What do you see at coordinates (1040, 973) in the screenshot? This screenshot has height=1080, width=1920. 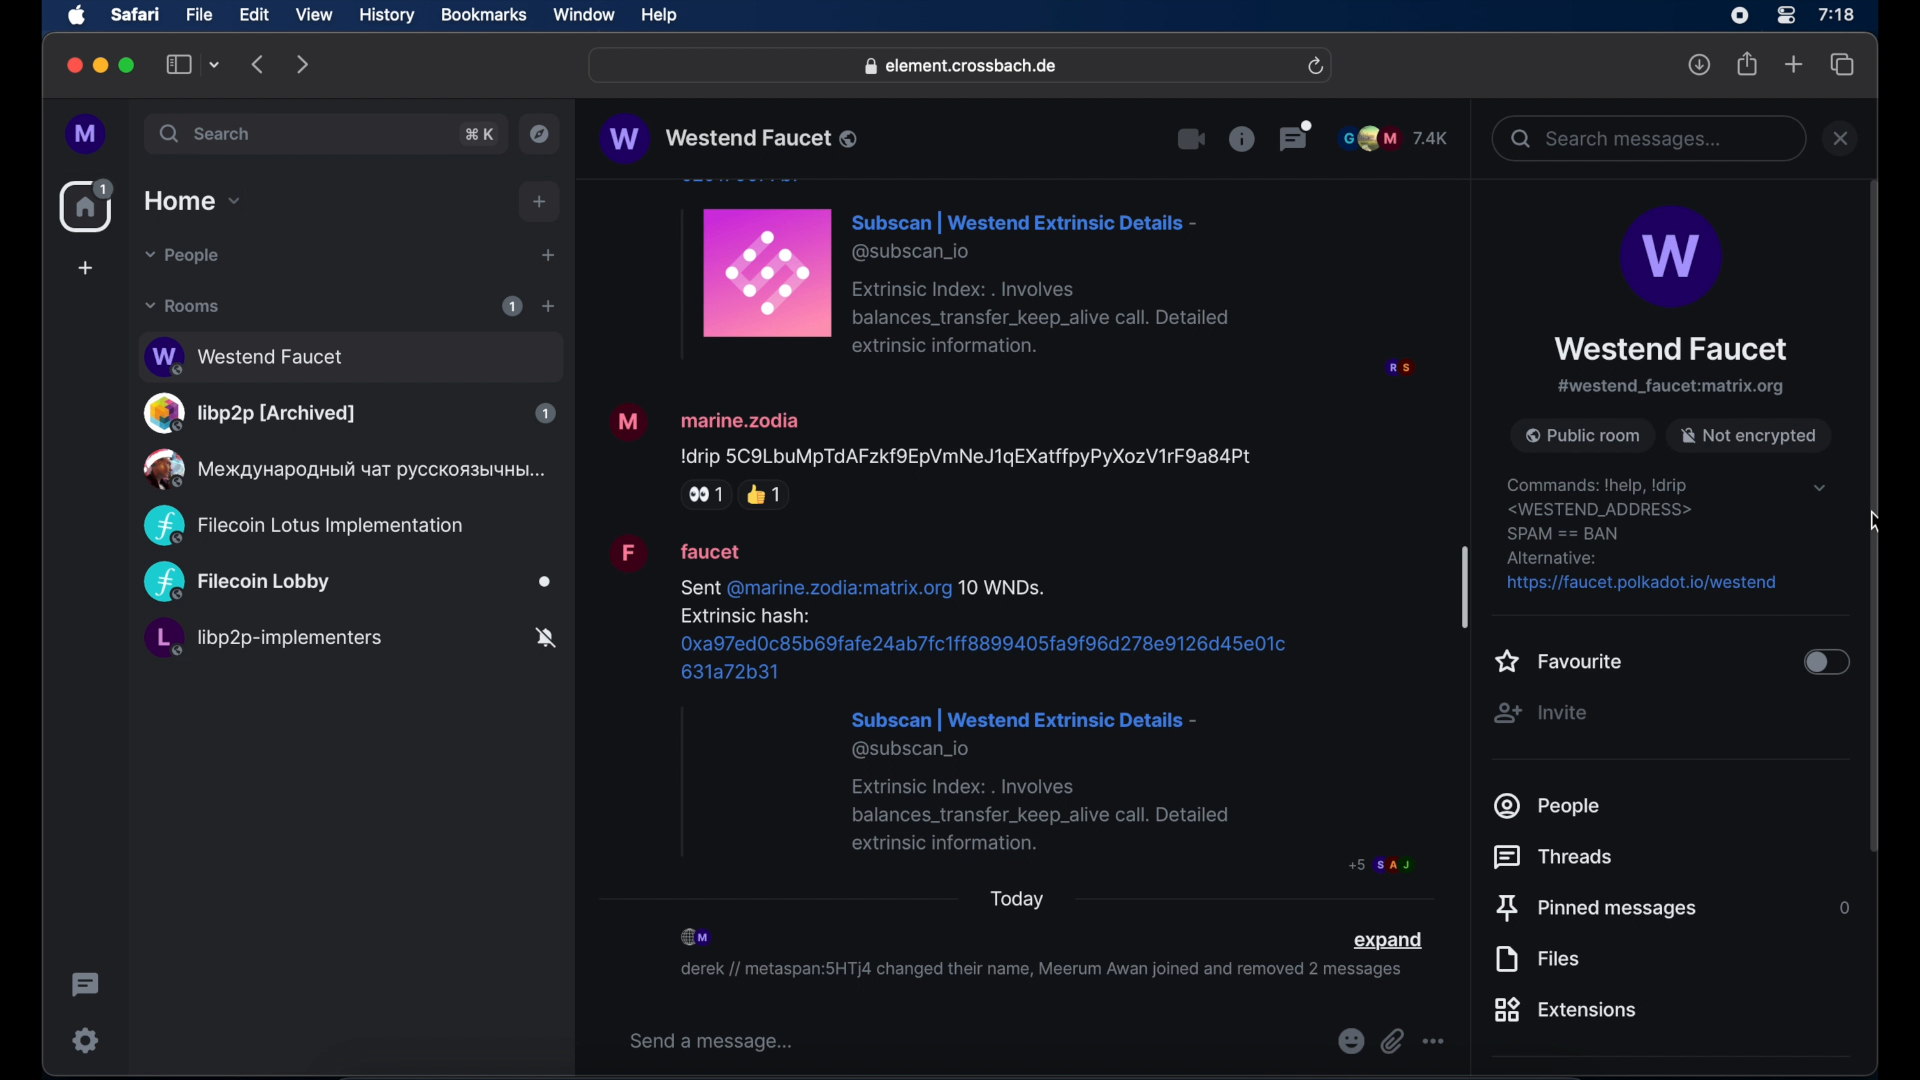 I see `room notification` at bounding box center [1040, 973].